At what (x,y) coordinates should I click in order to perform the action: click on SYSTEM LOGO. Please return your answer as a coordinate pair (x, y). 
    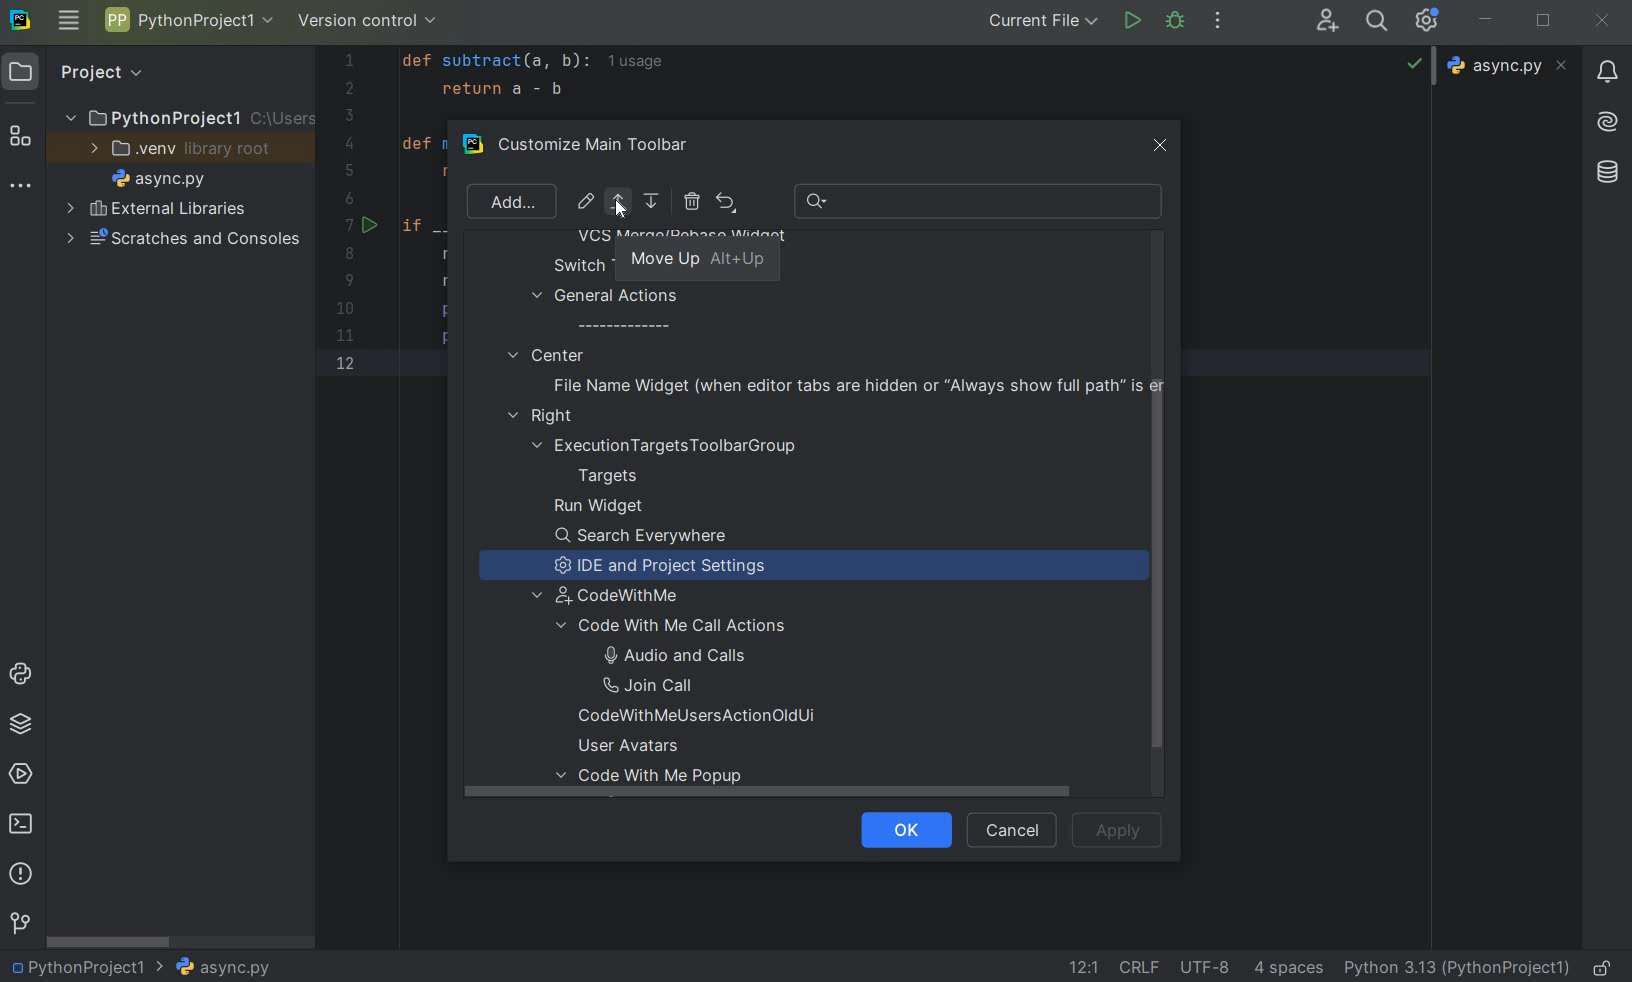
    Looking at the image, I should click on (22, 21).